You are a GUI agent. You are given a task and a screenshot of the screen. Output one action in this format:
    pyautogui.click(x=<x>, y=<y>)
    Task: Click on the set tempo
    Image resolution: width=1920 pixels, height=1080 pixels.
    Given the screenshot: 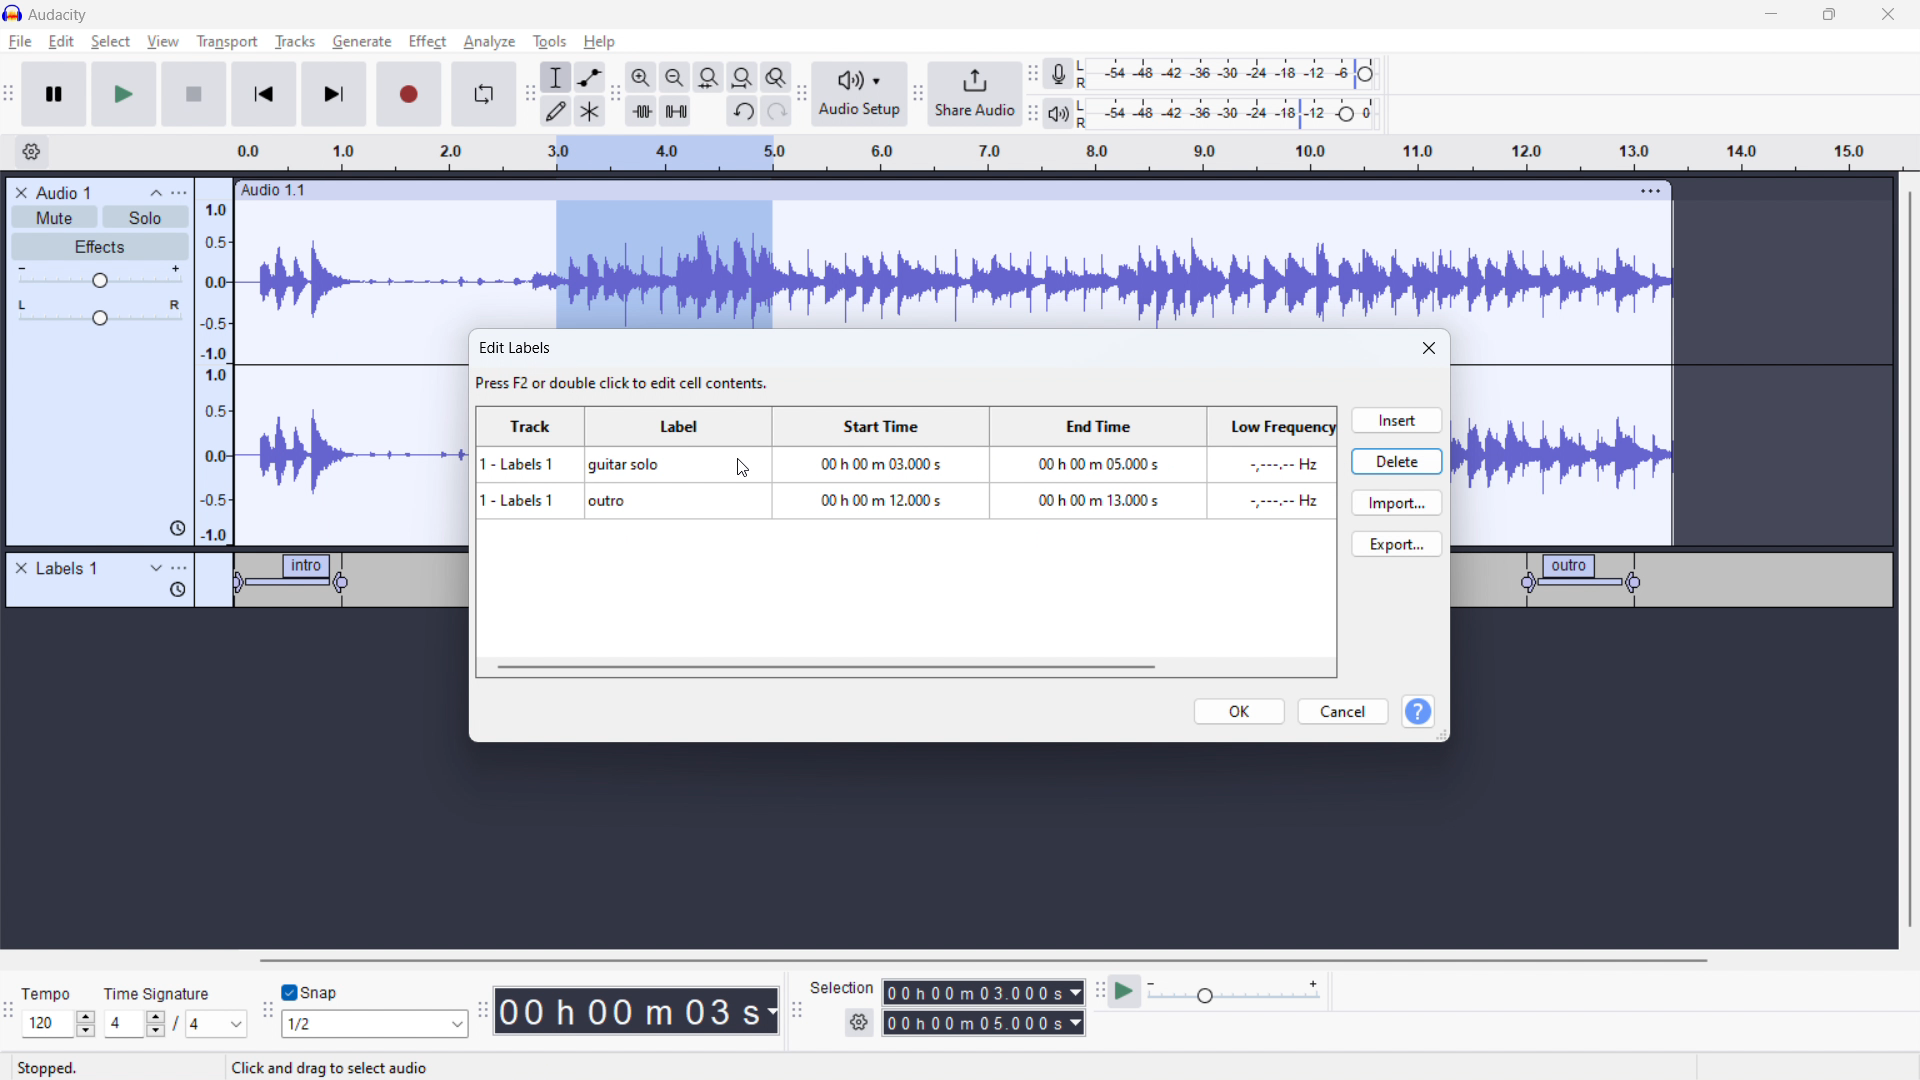 What is the action you would take?
    pyautogui.click(x=62, y=1024)
    